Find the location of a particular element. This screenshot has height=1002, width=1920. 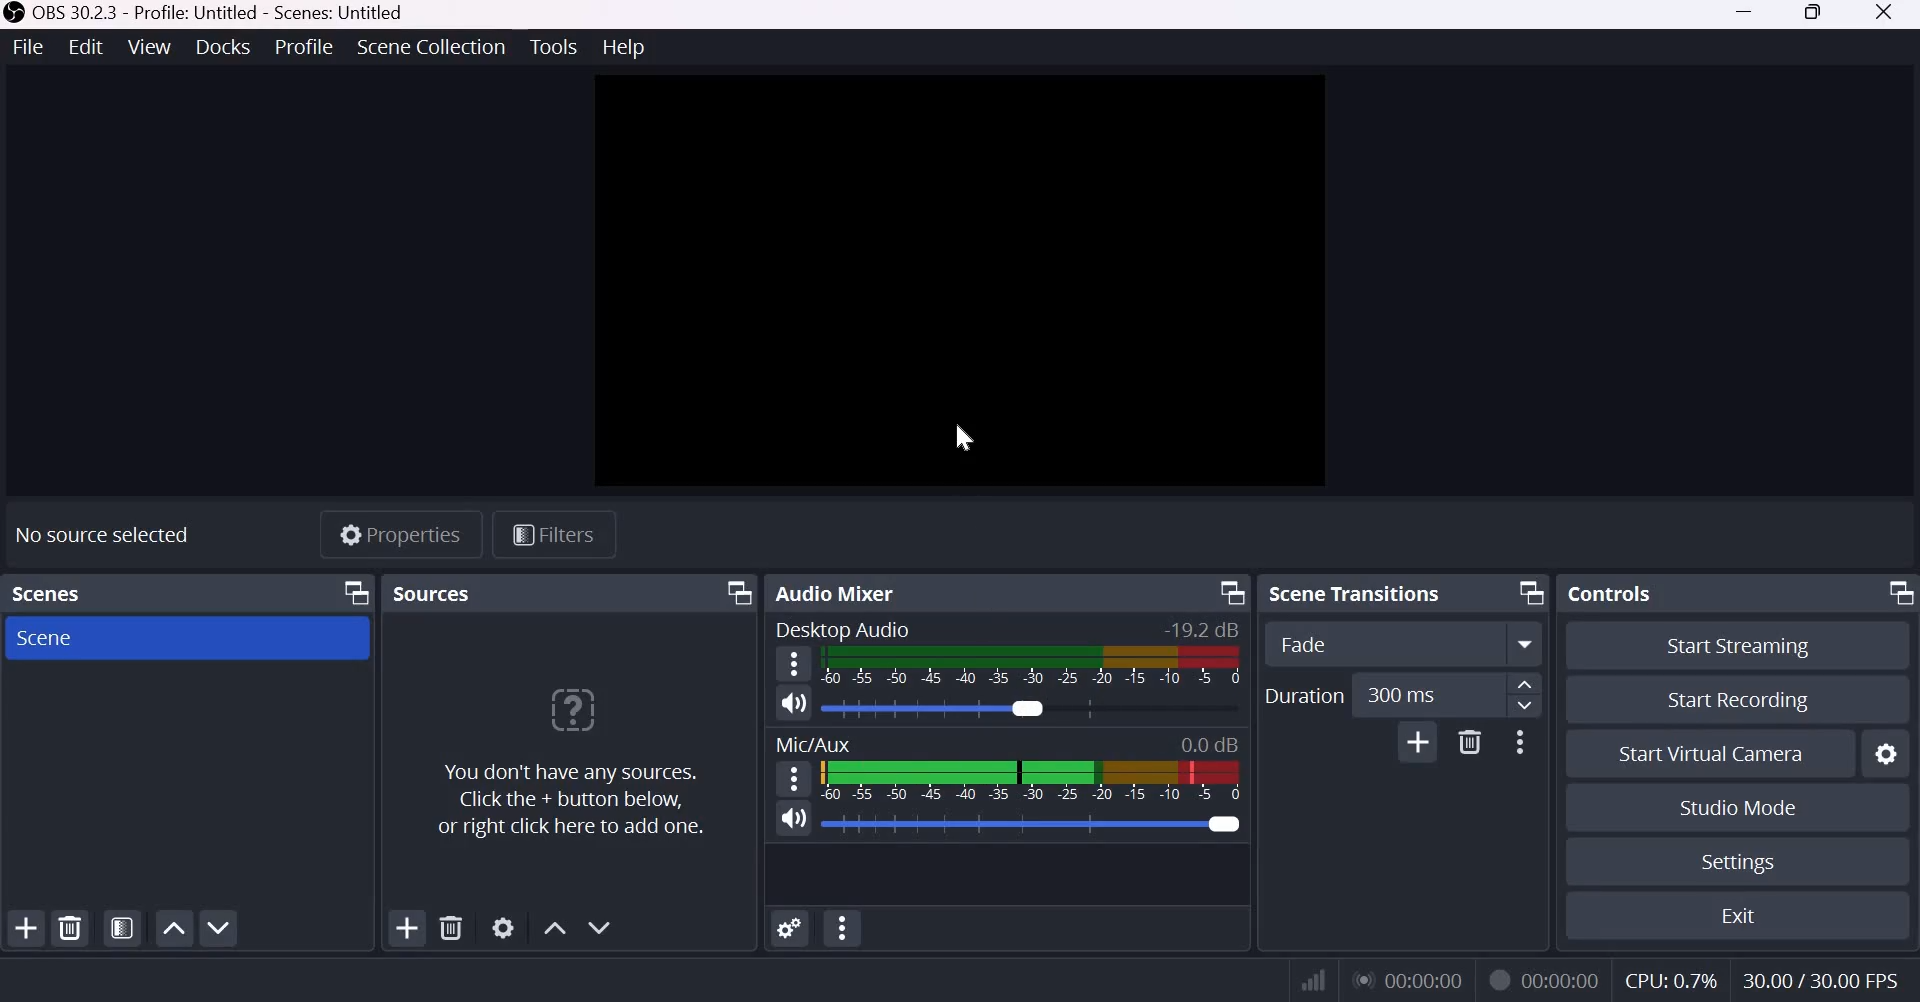

You don't have any sources. Click the + button below, or right click here to add one is located at coordinates (569, 765).